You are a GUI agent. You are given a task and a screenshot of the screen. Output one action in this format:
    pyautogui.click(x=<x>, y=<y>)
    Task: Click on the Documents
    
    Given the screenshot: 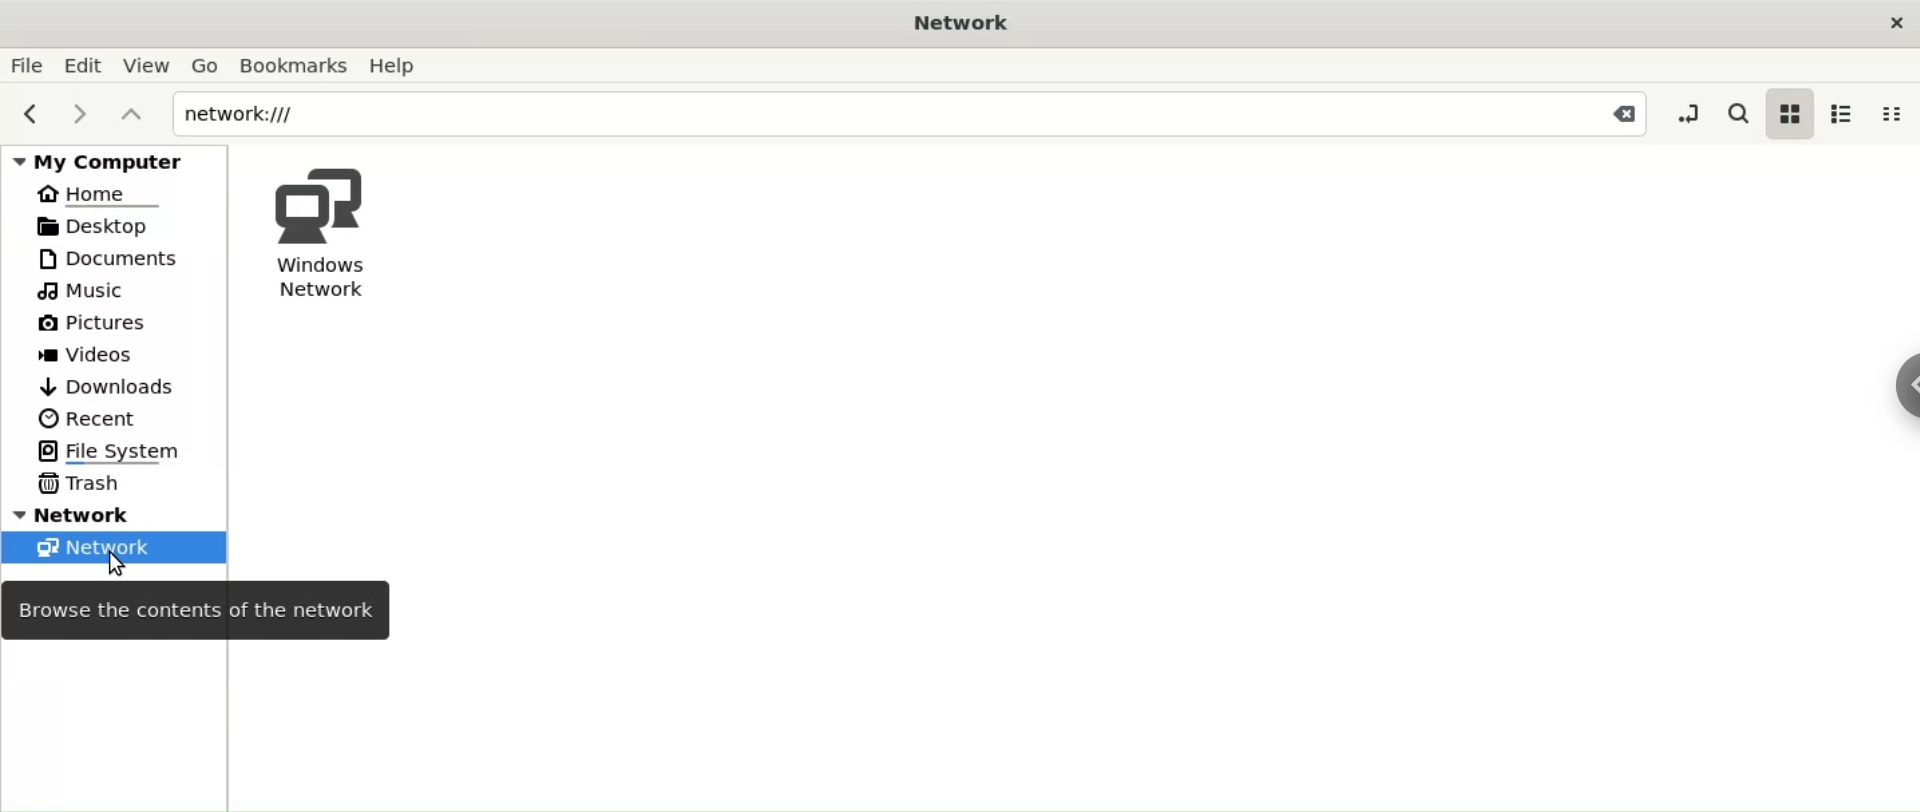 What is the action you would take?
    pyautogui.click(x=111, y=258)
    